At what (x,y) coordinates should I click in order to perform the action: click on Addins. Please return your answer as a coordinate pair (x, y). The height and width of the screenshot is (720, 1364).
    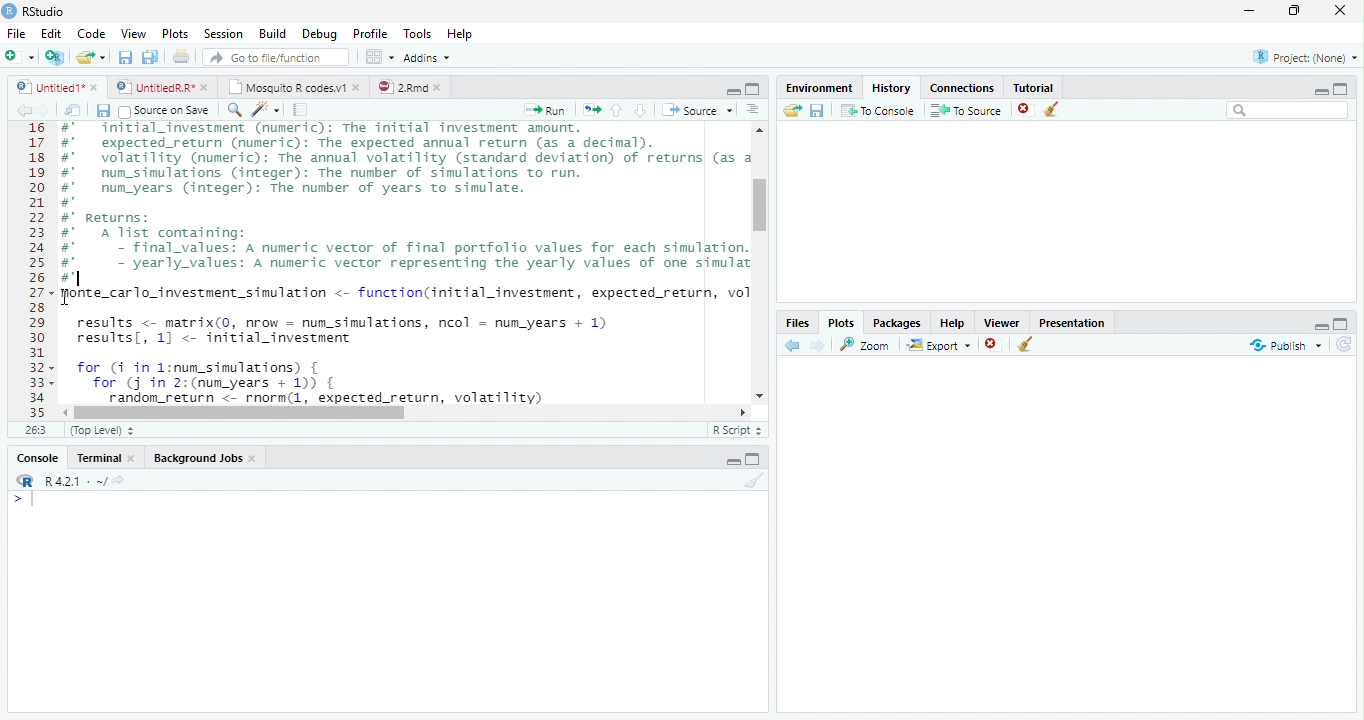
    Looking at the image, I should click on (428, 57).